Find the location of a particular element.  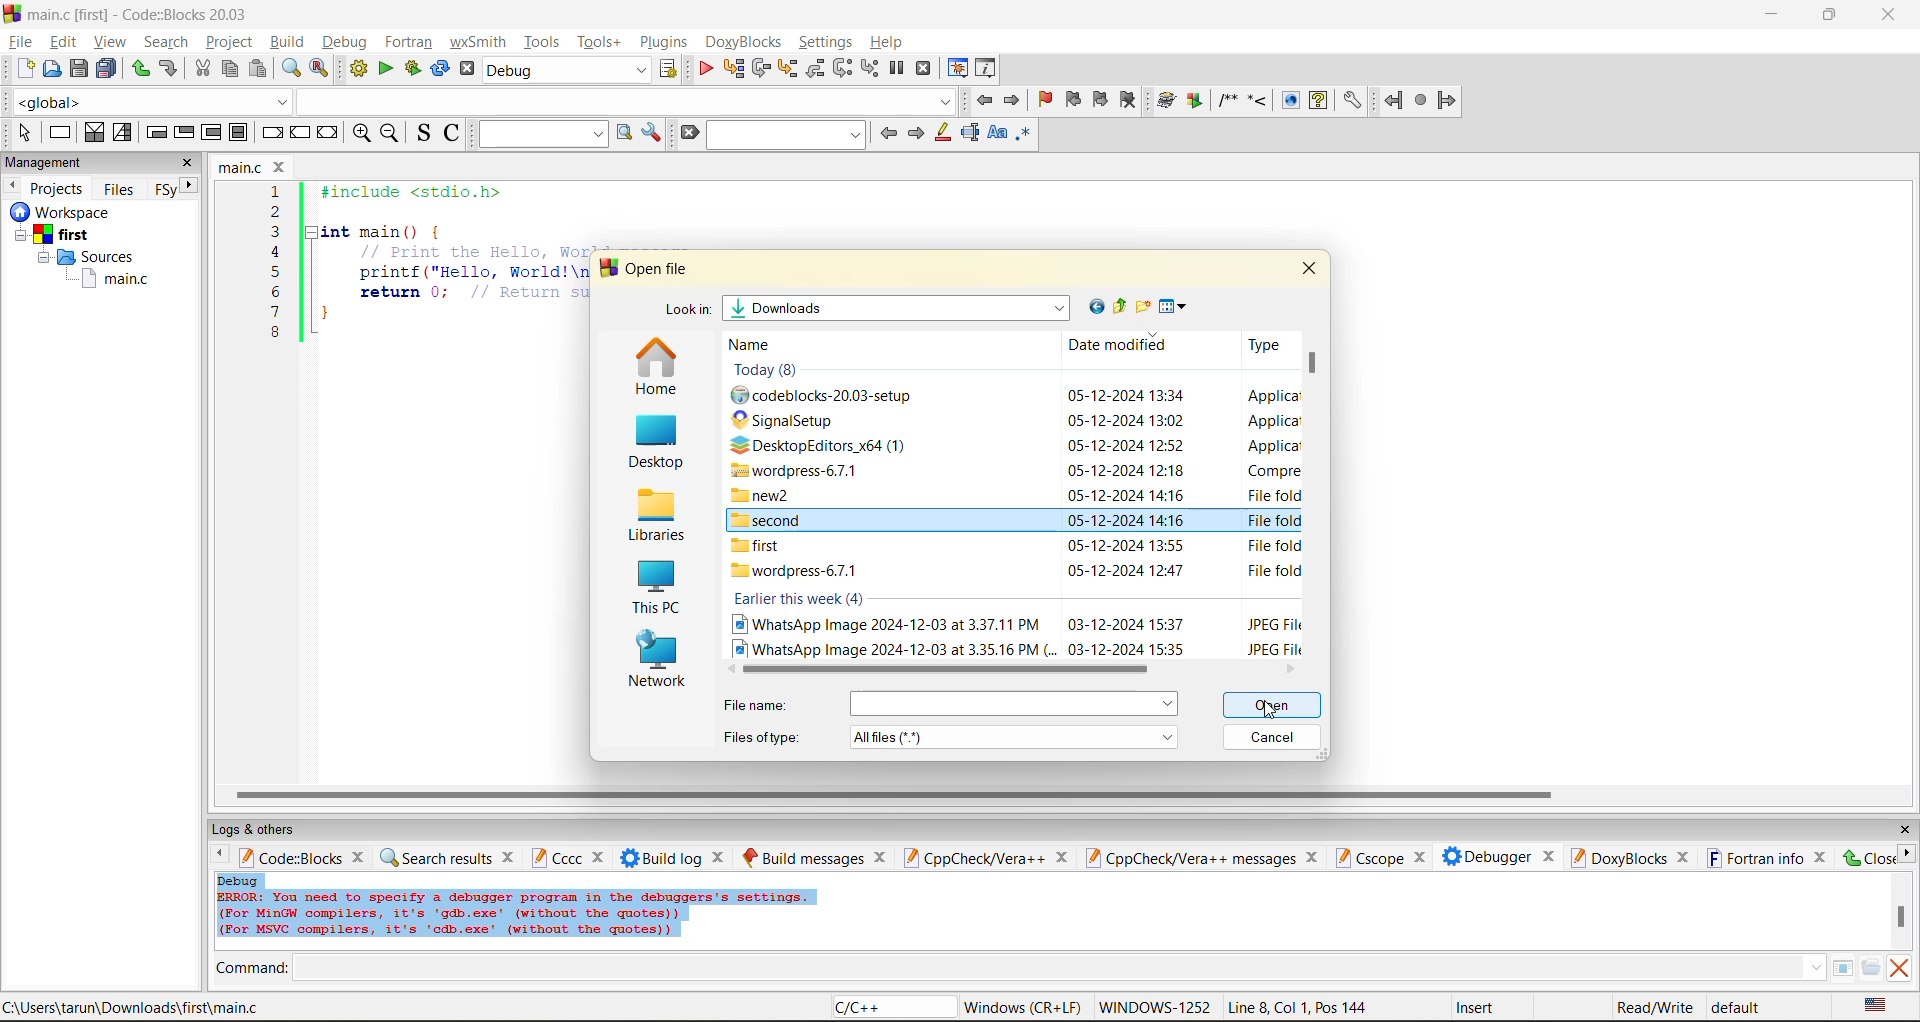

build is located at coordinates (1167, 101).